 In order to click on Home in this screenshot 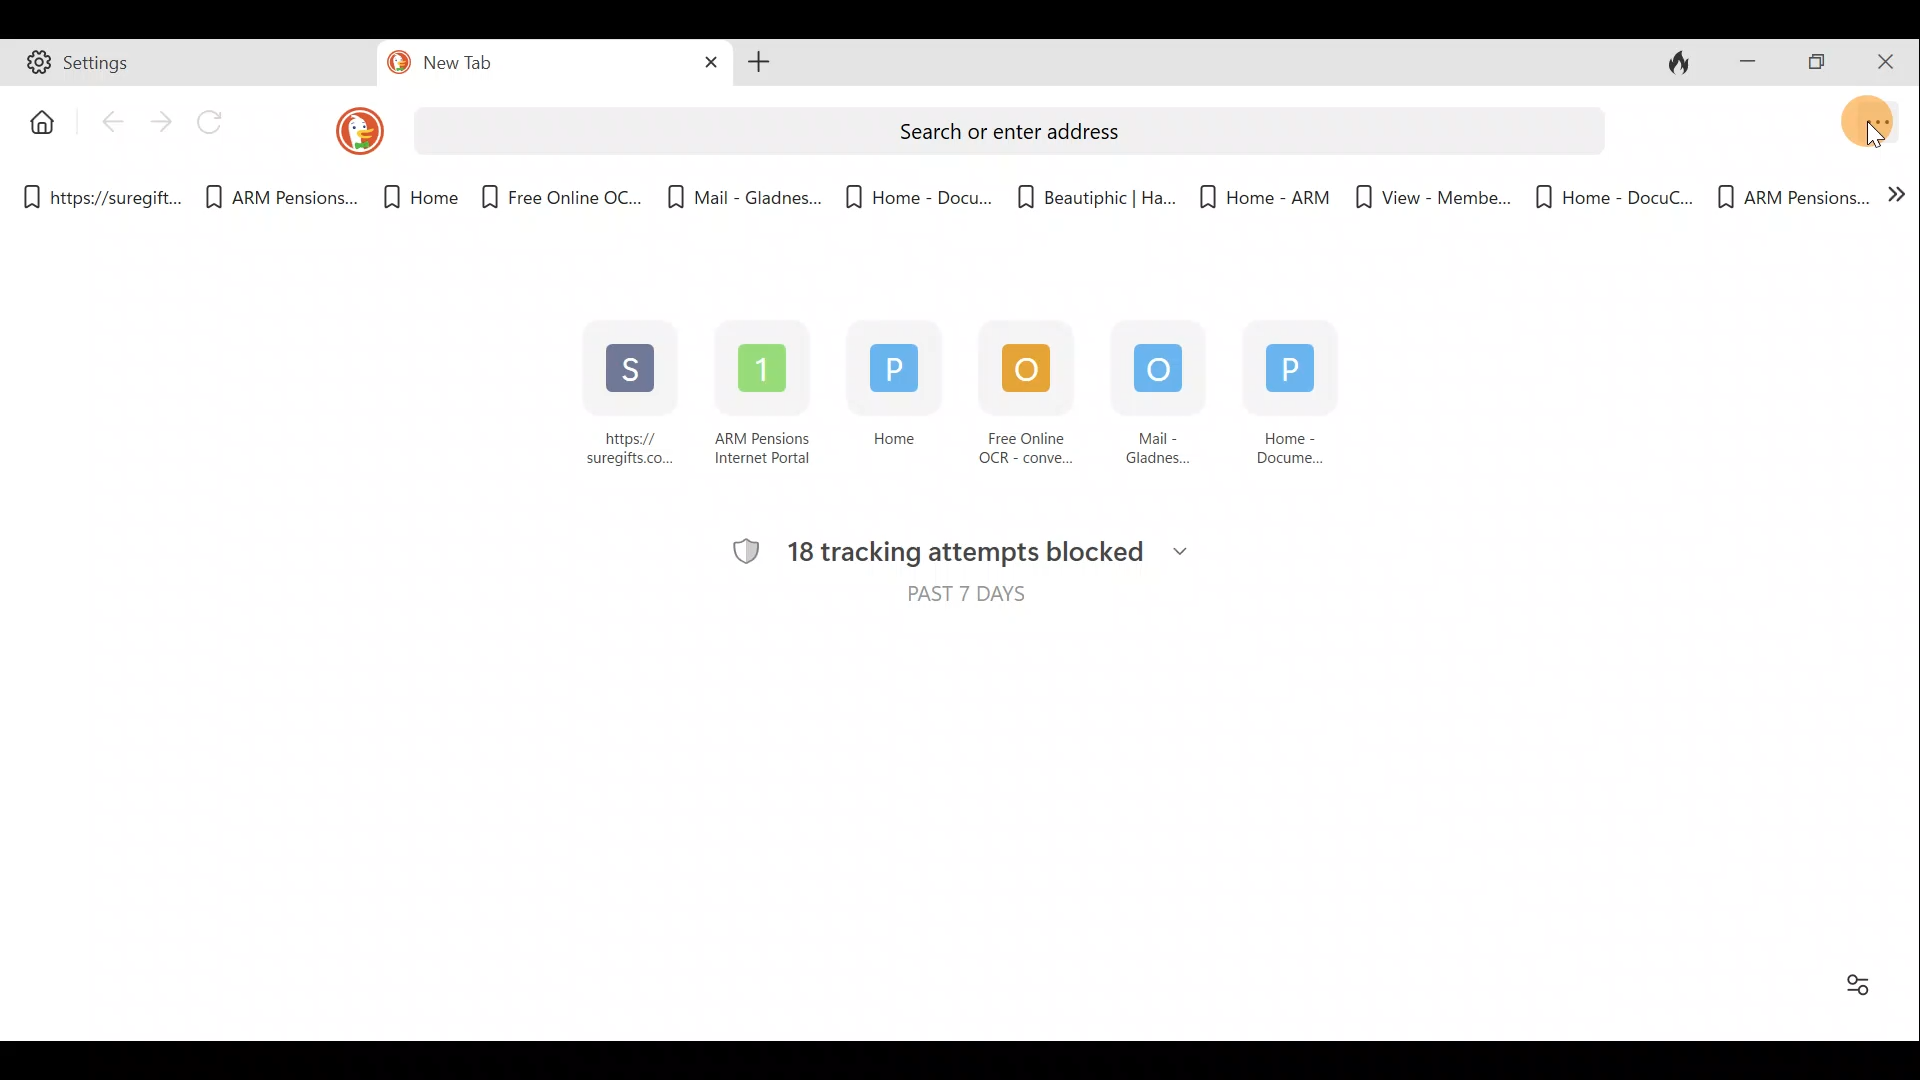, I will do `click(37, 120)`.